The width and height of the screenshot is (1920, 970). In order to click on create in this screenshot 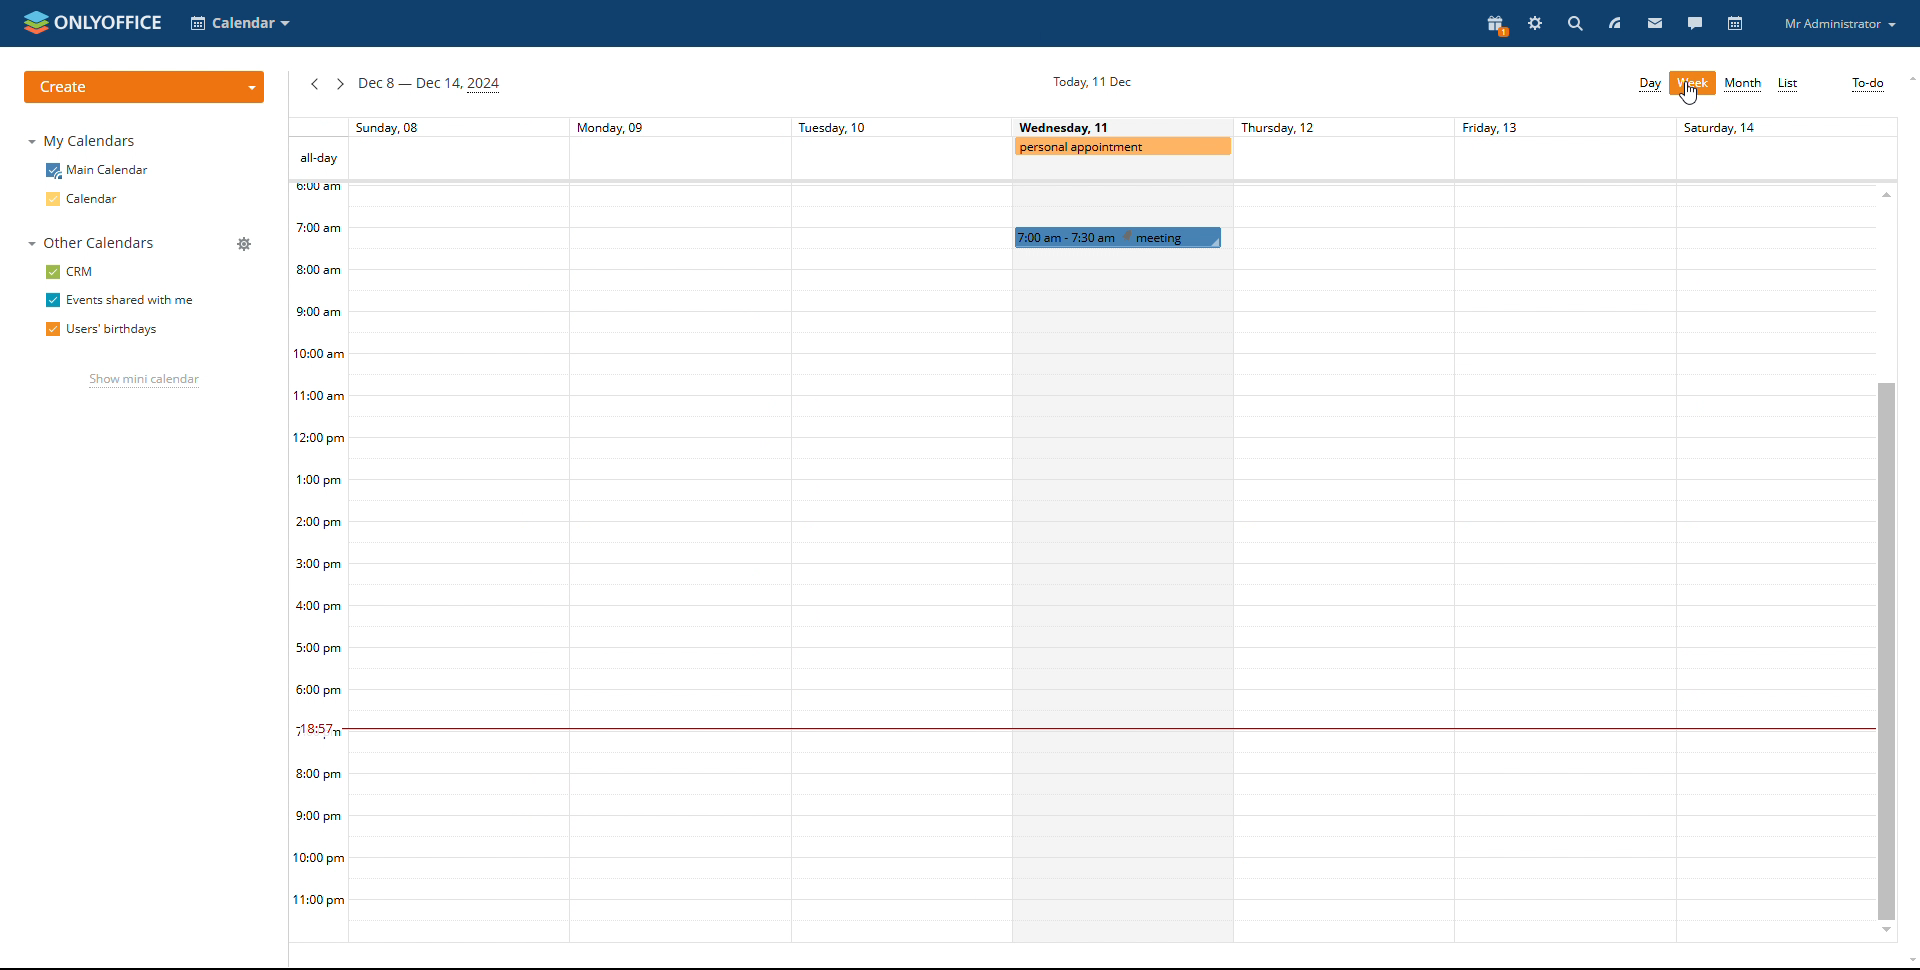, I will do `click(146, 88)`.